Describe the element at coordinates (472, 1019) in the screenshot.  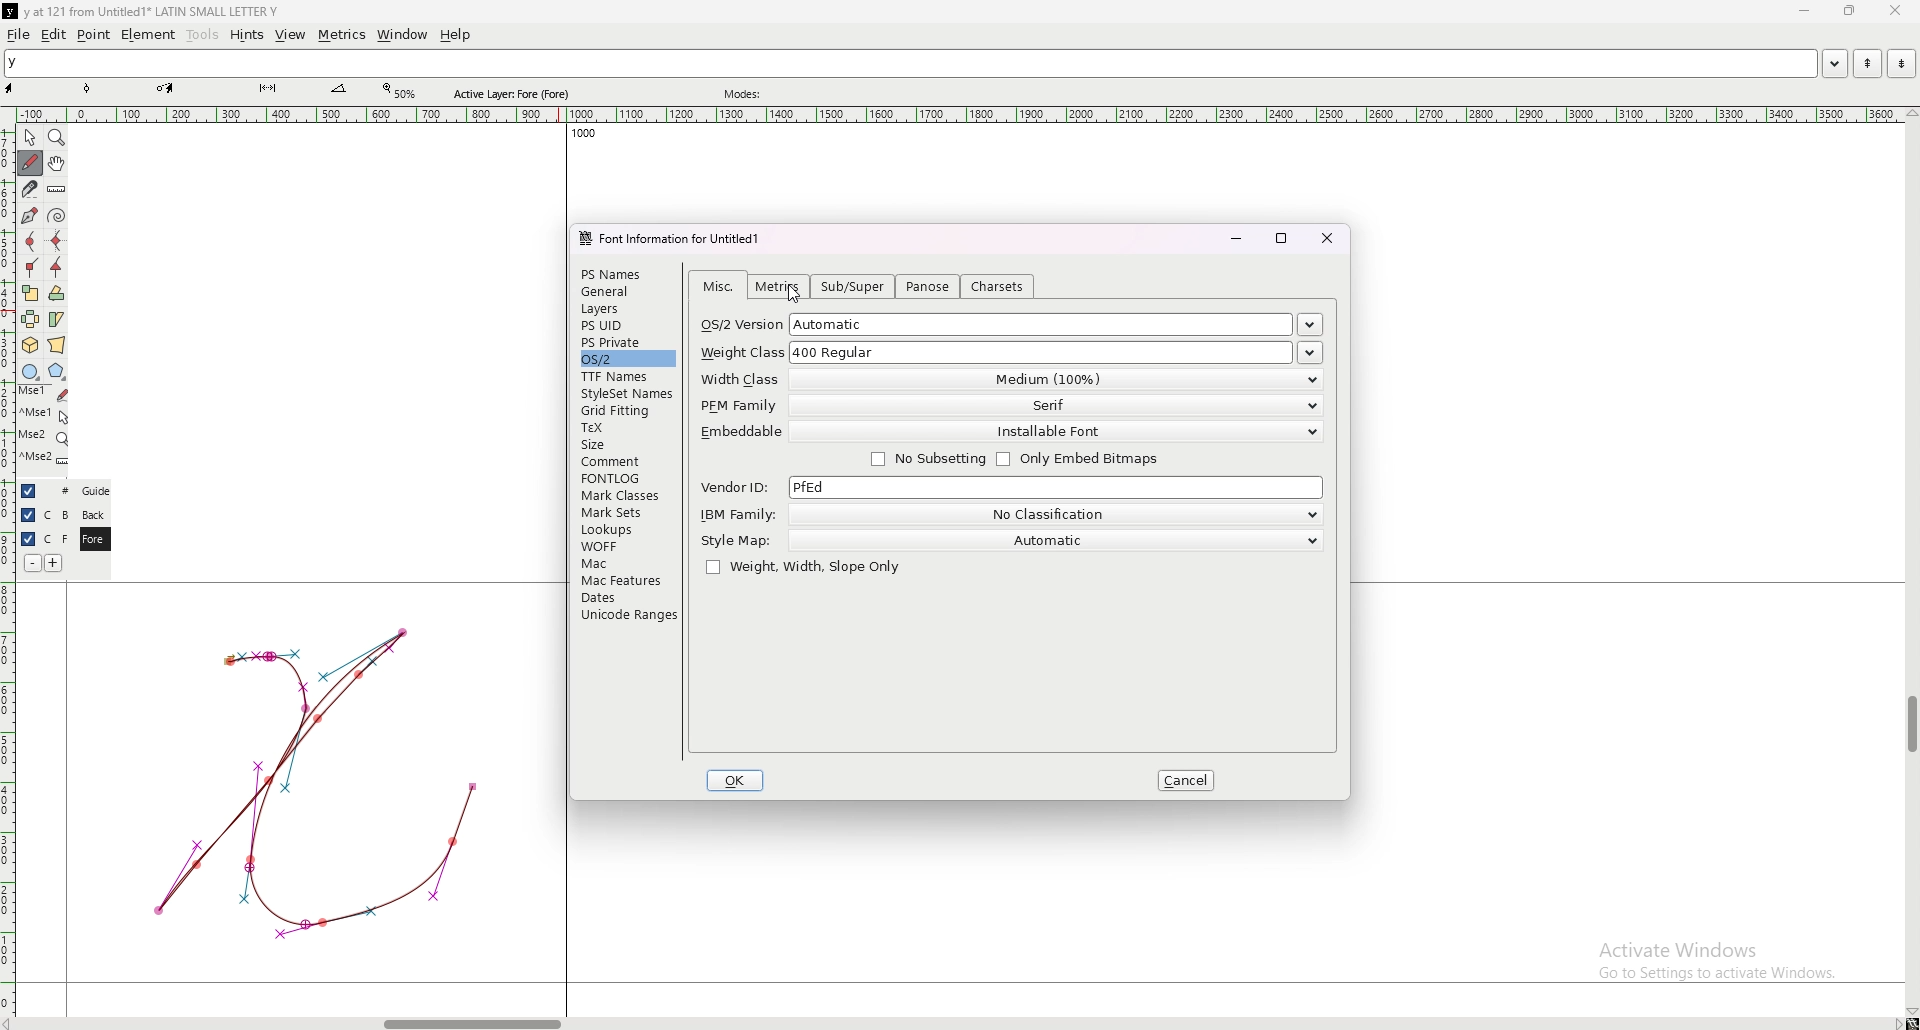
I see `scroll bar horizontal` at that location.